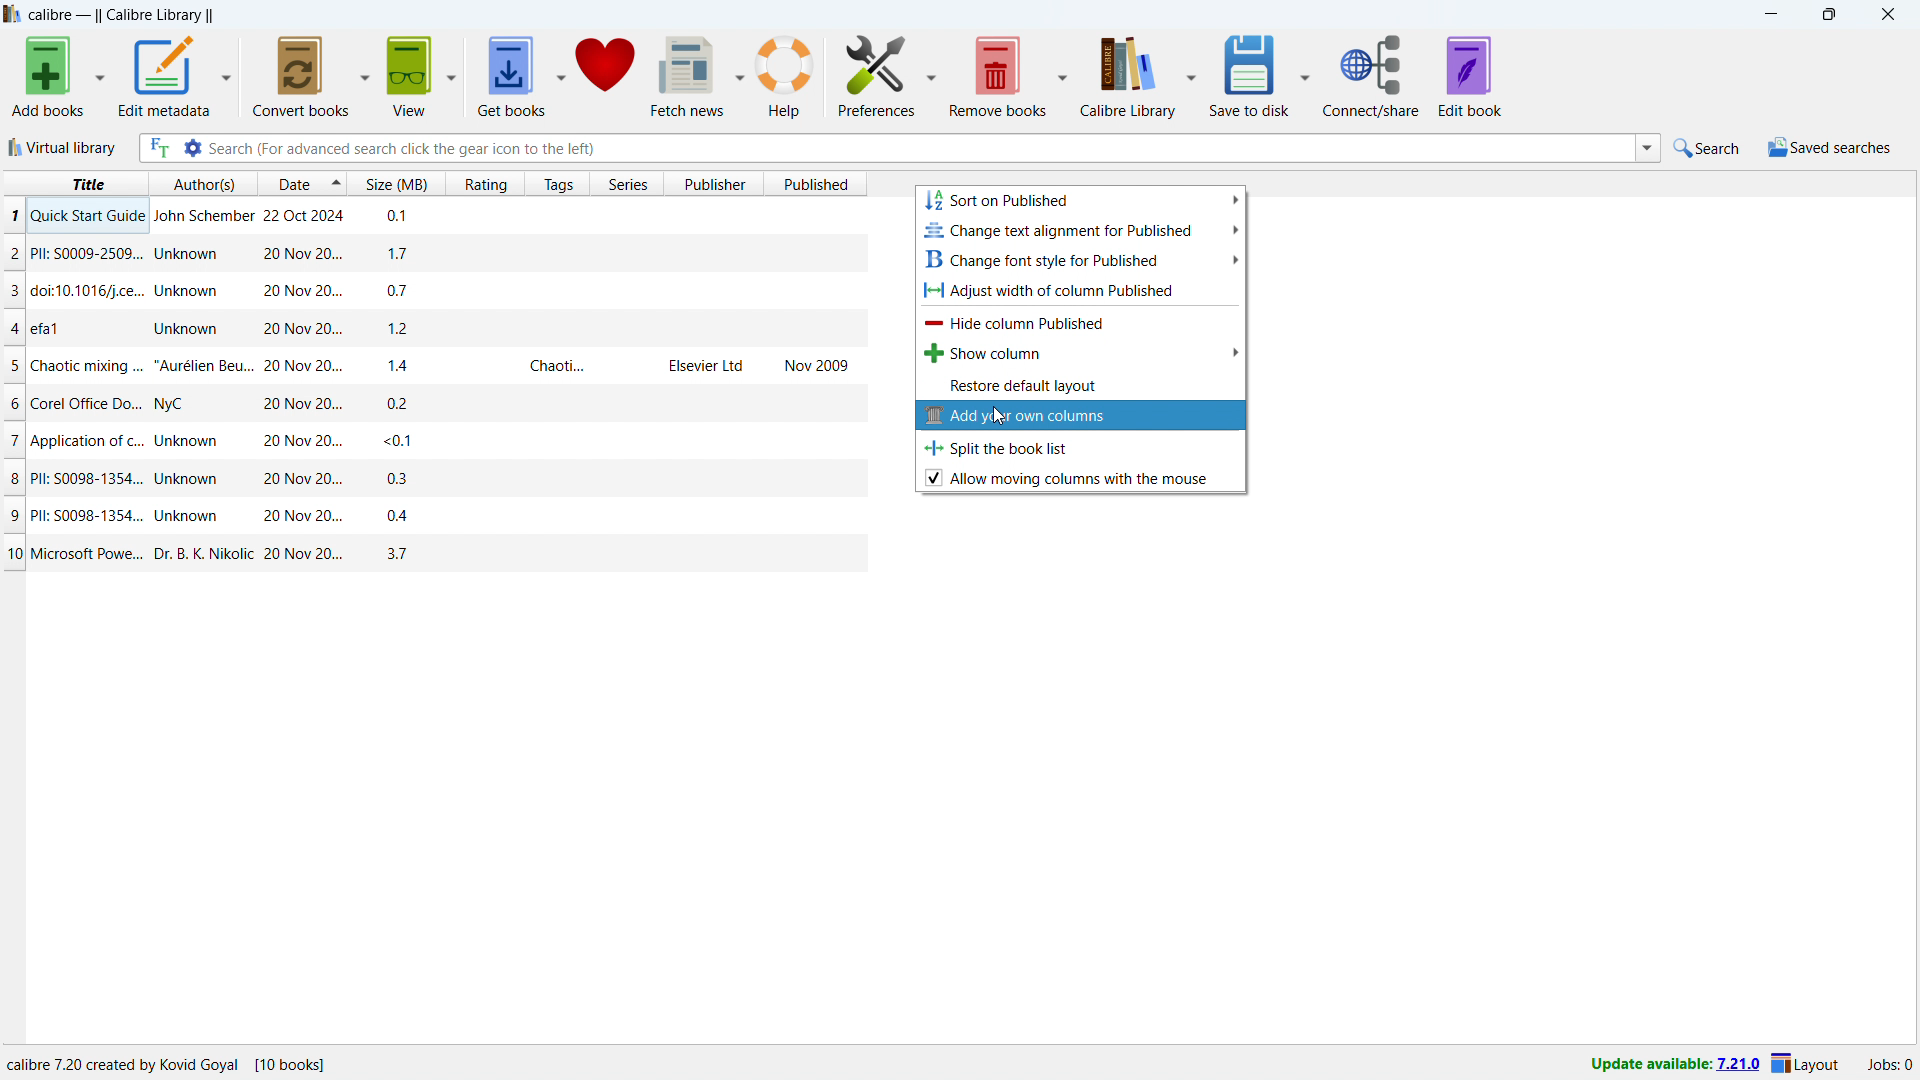  I want to click on quick search, so click(1708, 146).